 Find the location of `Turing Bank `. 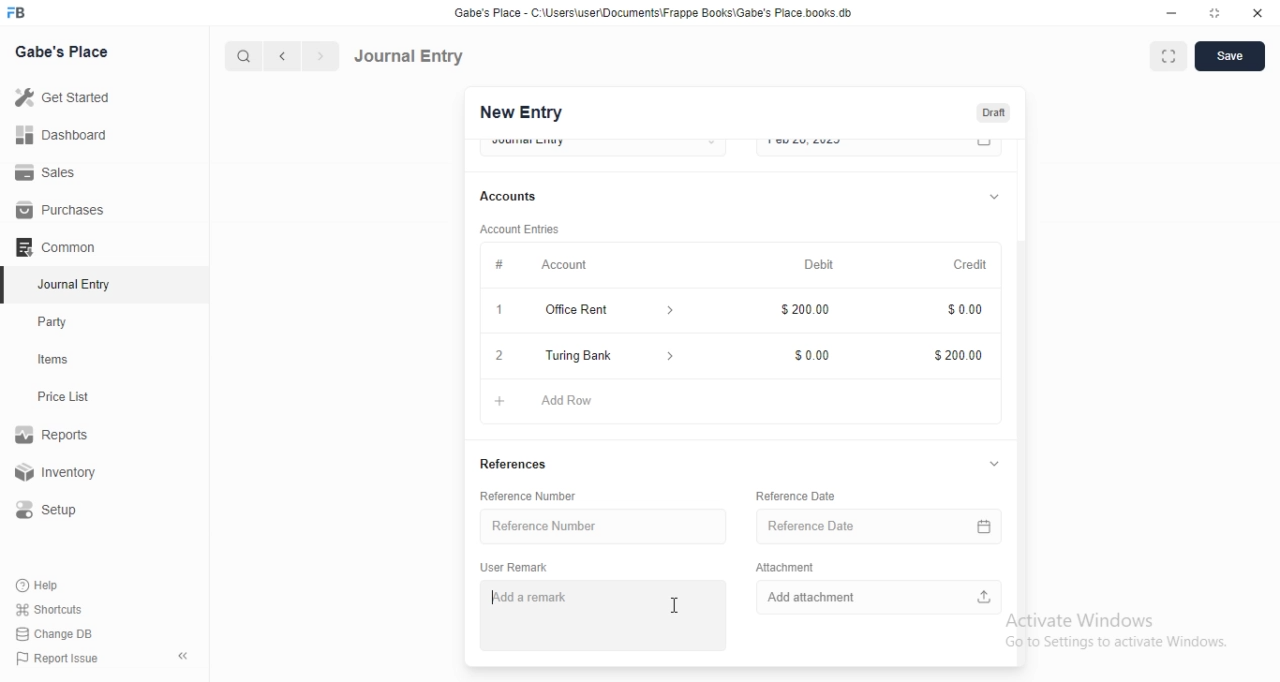

Turing Bank  is located at coordinates (608, 355).